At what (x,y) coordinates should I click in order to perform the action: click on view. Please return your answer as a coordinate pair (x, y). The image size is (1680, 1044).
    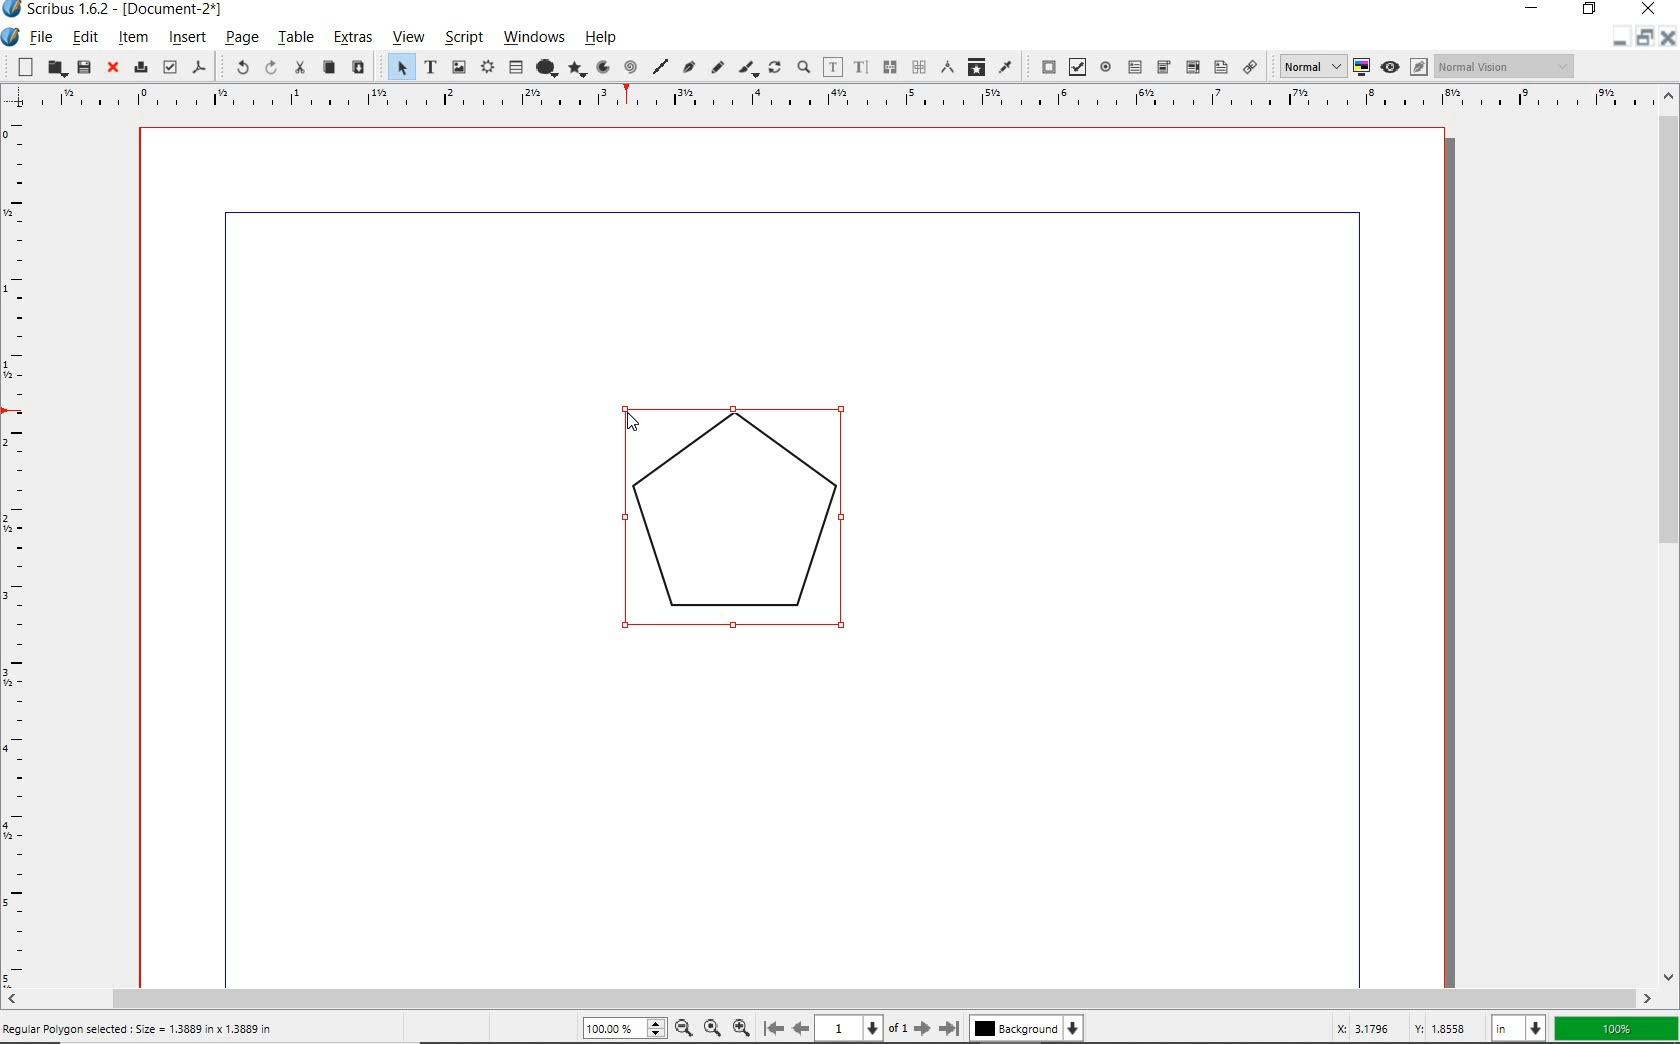
    Looking at the image, I should click on (408, 39).